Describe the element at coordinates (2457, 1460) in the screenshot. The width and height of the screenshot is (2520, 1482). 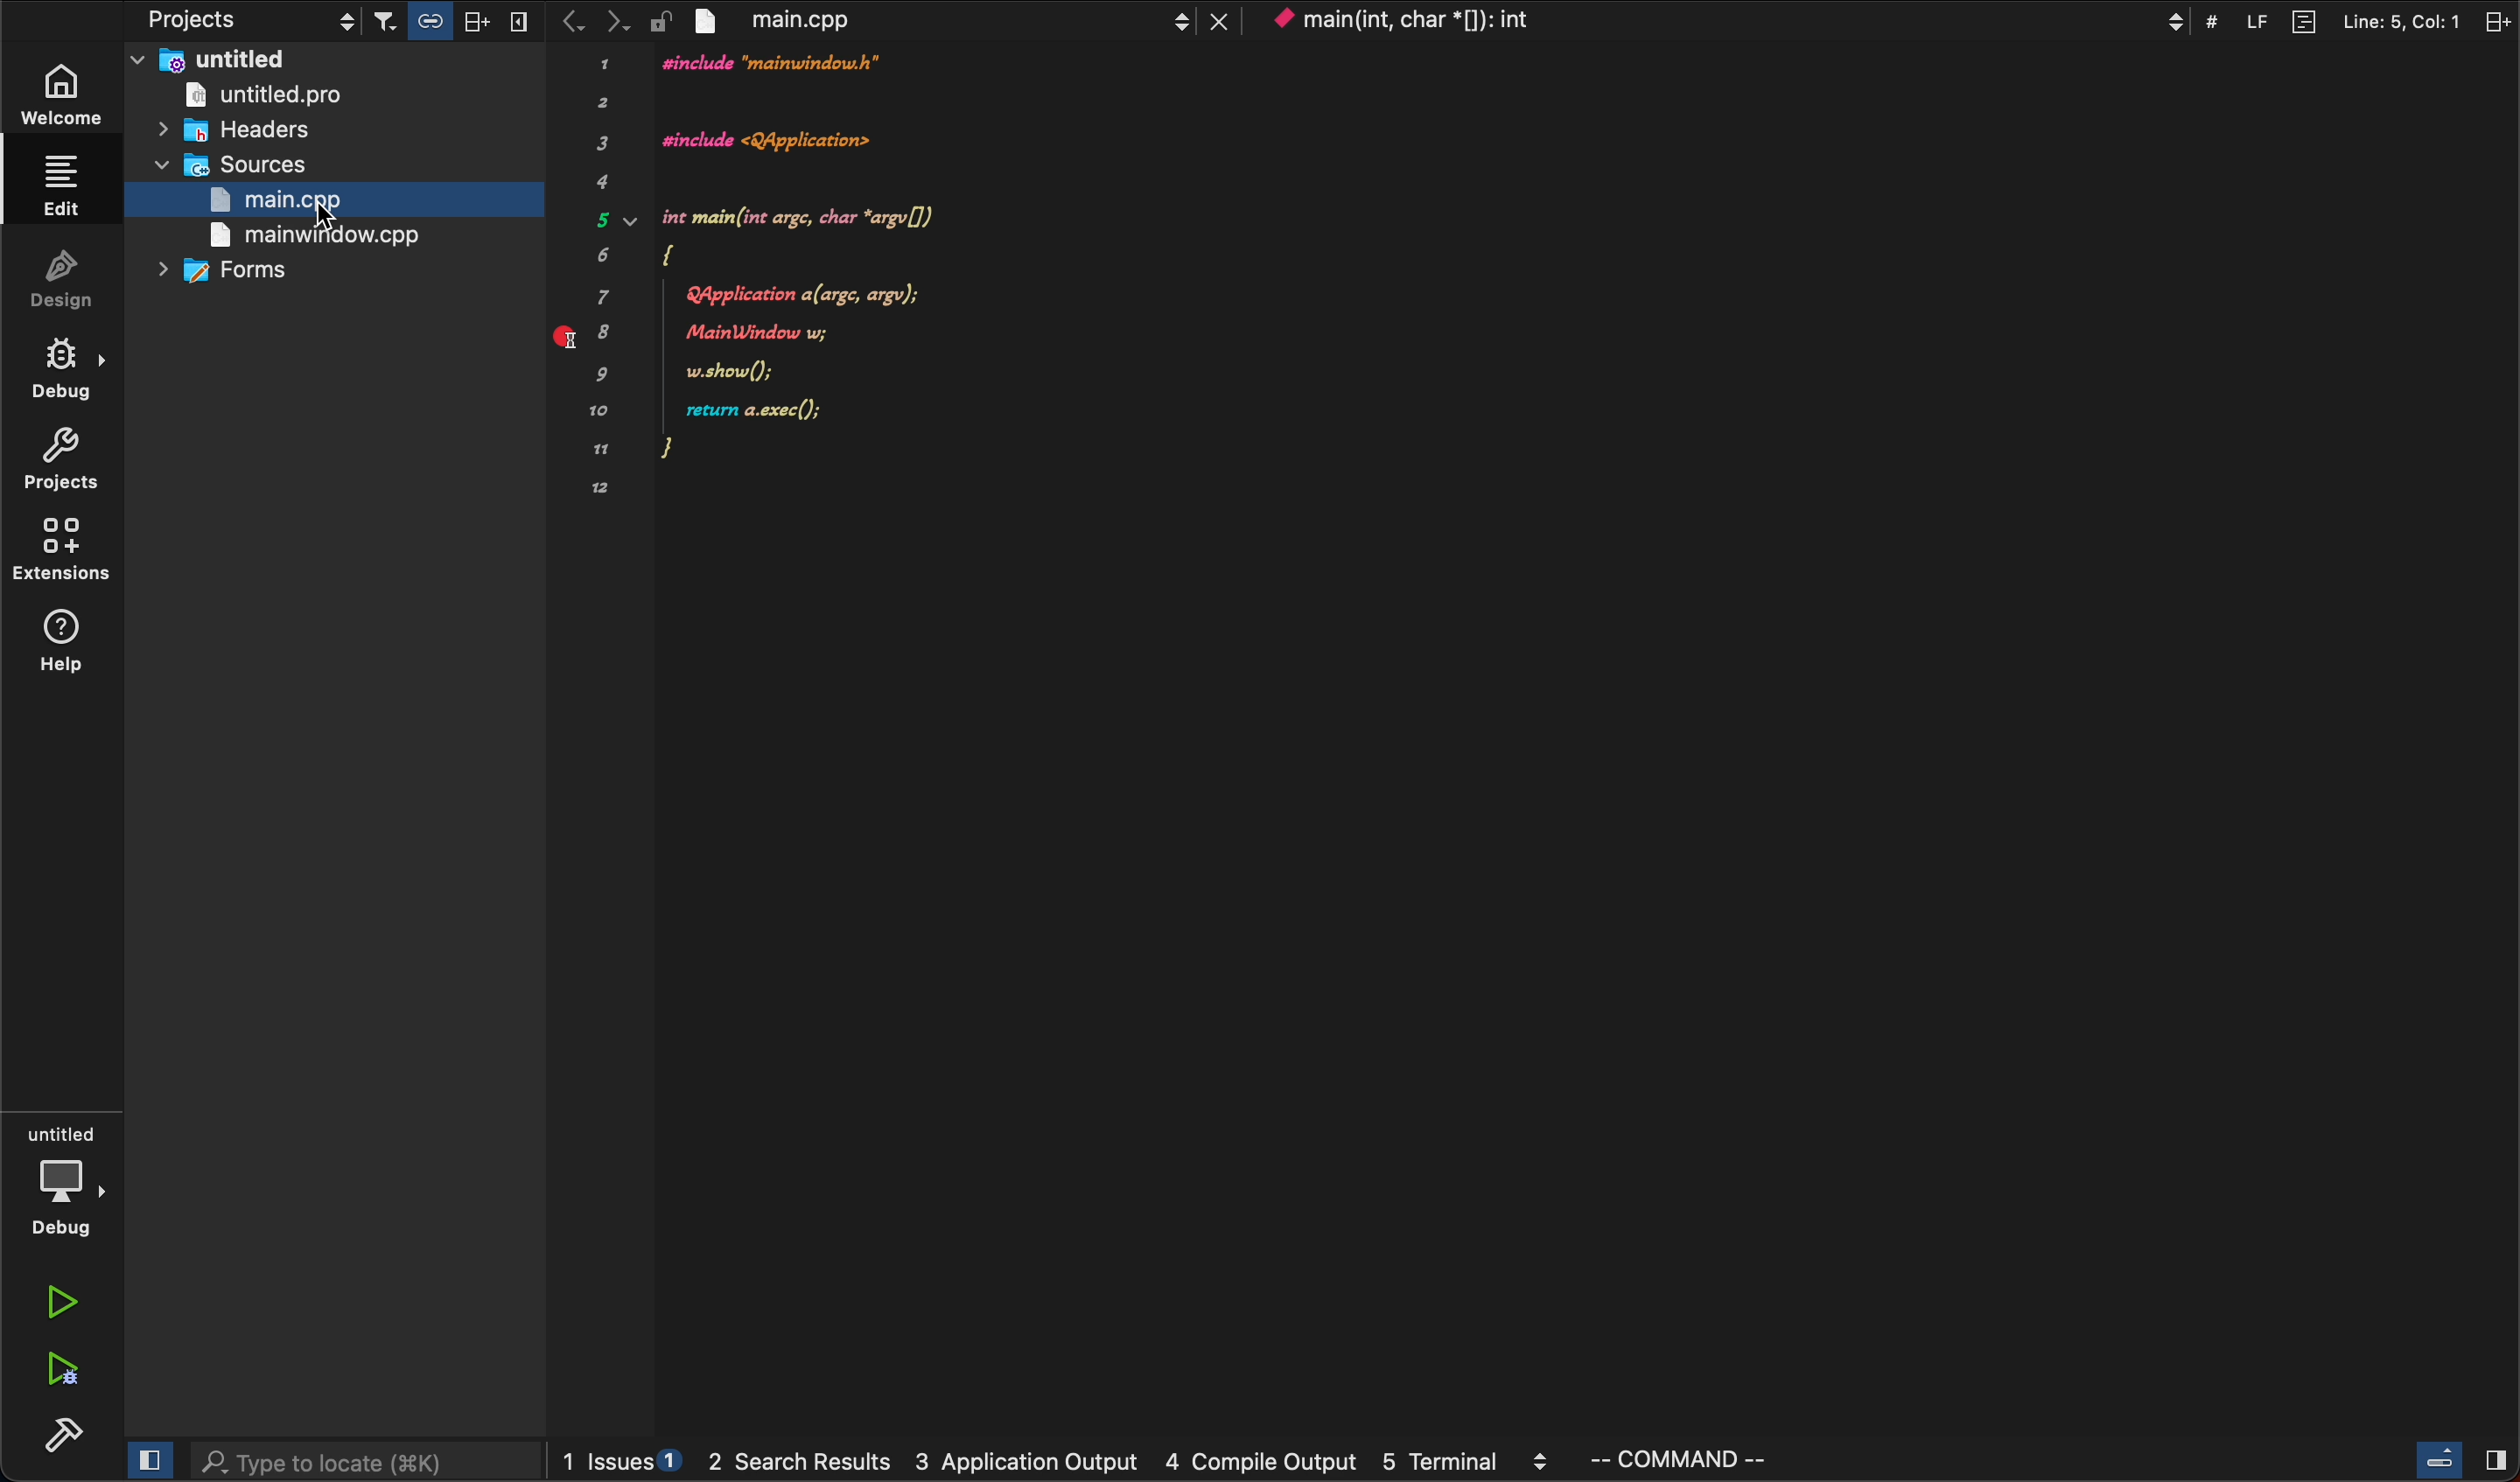
I see `close slide bar` at that location.